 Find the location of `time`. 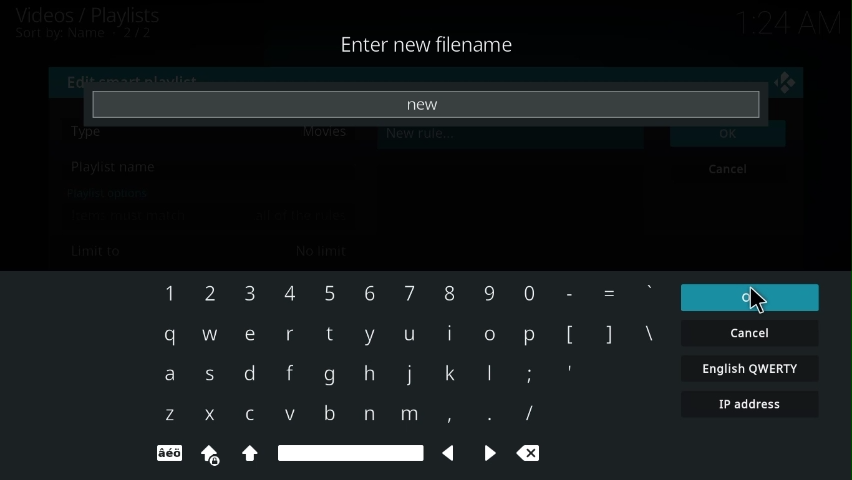

time is located at coordinates (792, 20).